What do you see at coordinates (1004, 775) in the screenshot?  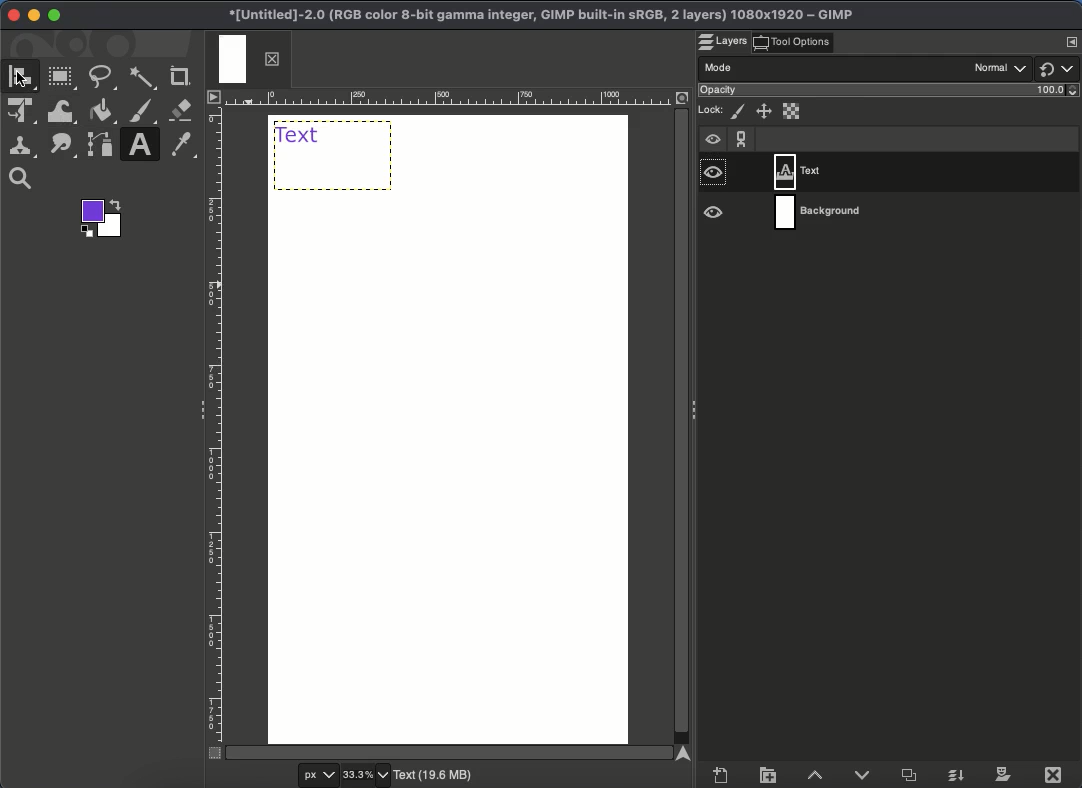 I see `Mask` at bounding box center [1004, 775].